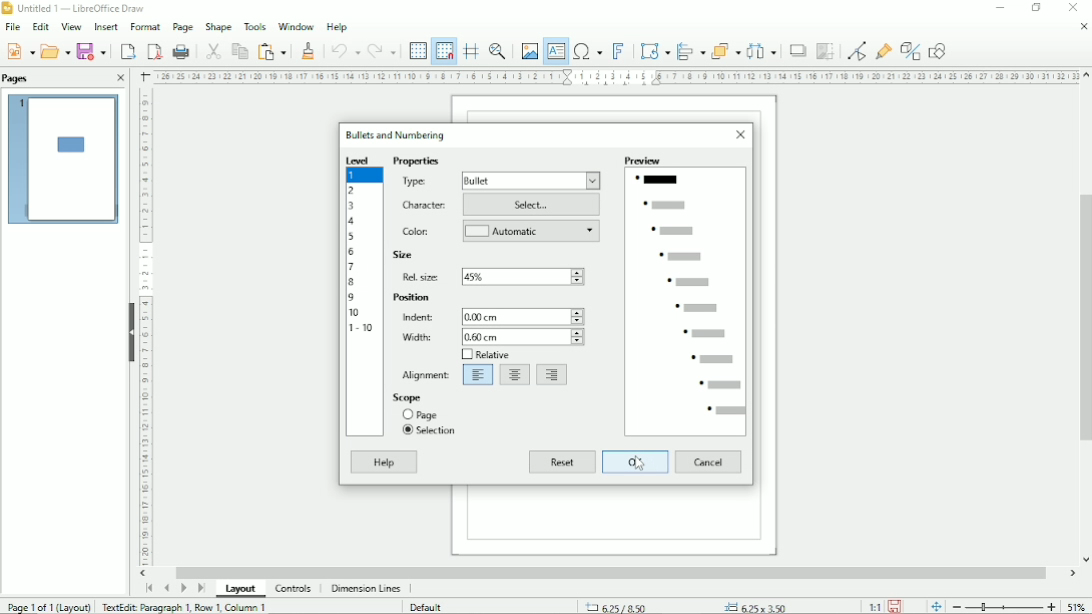  Describe the element at coordinates (366, 588) in the screenshot. I see `Dimension lines` at that location.